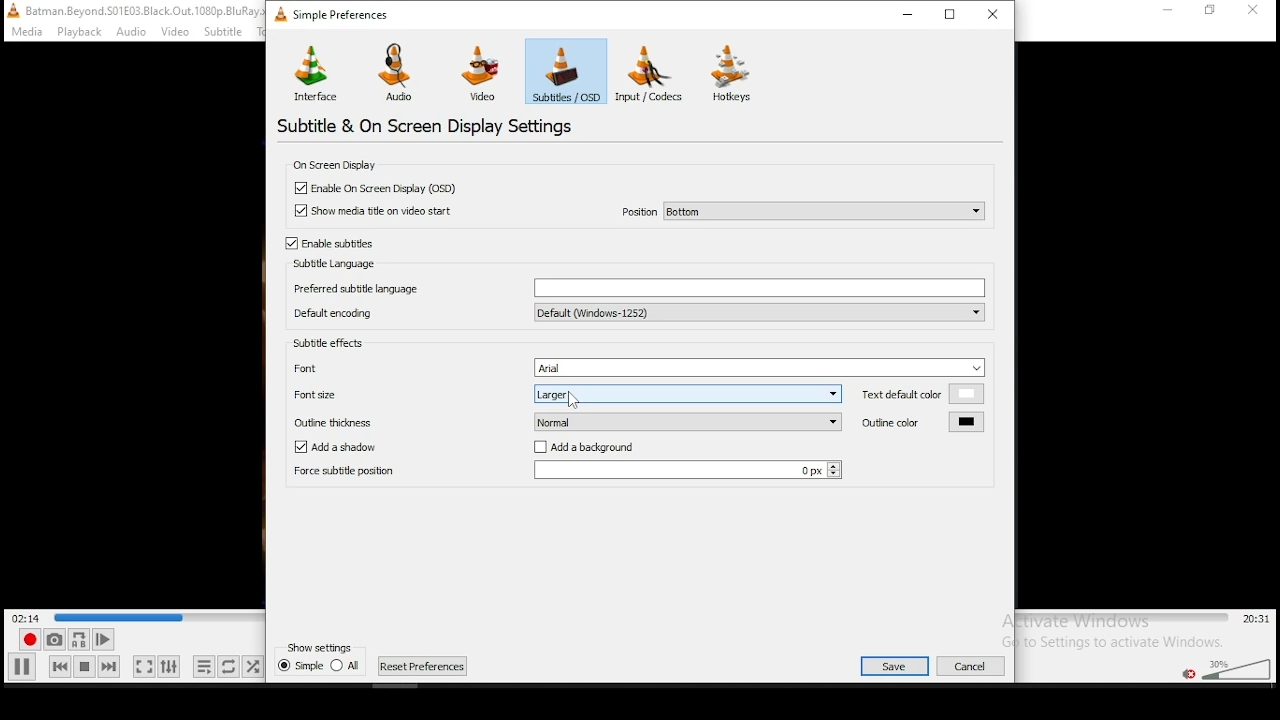 The image size is (1280, 720). What do you see at coordinates (77, 639) in the screenshot?
I see `repeat continously between point A and point B. Click to set point A` at bounding box center [77, 639].